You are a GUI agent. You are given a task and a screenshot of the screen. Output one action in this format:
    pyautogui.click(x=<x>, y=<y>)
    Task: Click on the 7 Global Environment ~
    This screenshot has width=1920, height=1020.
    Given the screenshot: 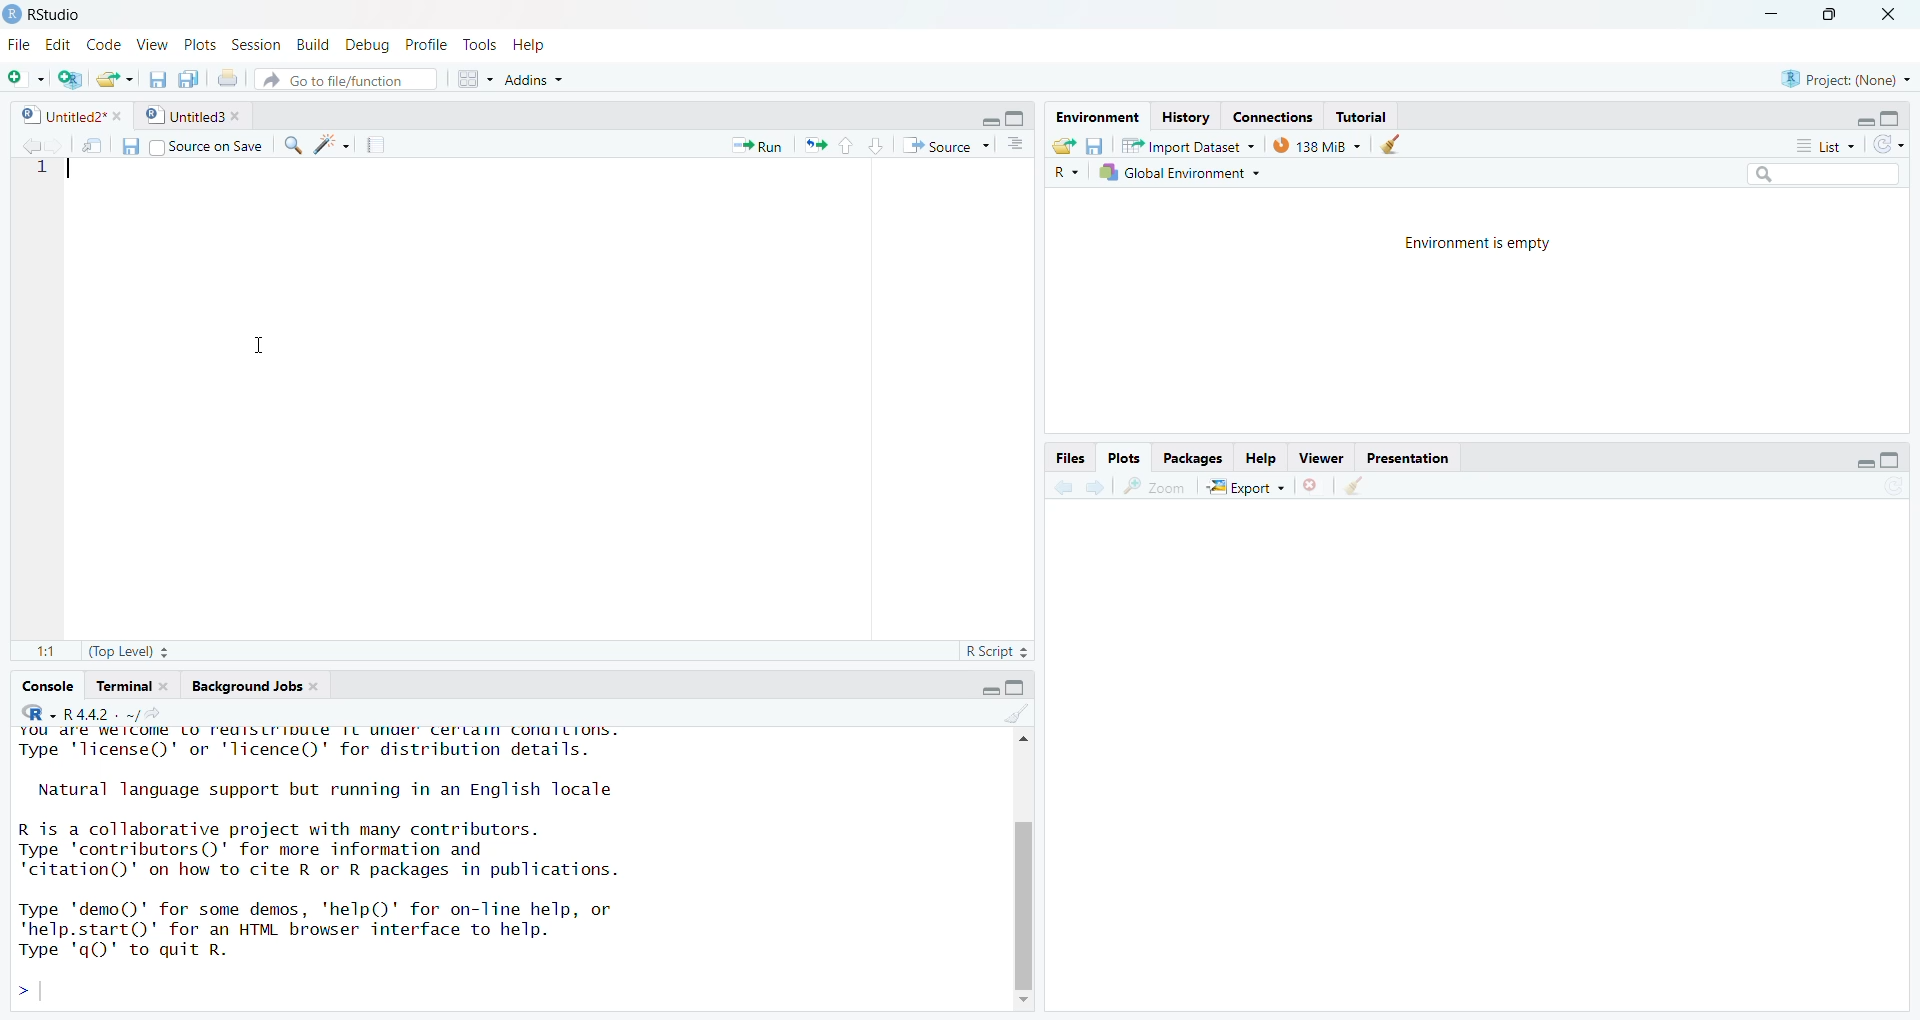 What is the action you would take?
    pyautogui.click(x=1183, y=172)
    